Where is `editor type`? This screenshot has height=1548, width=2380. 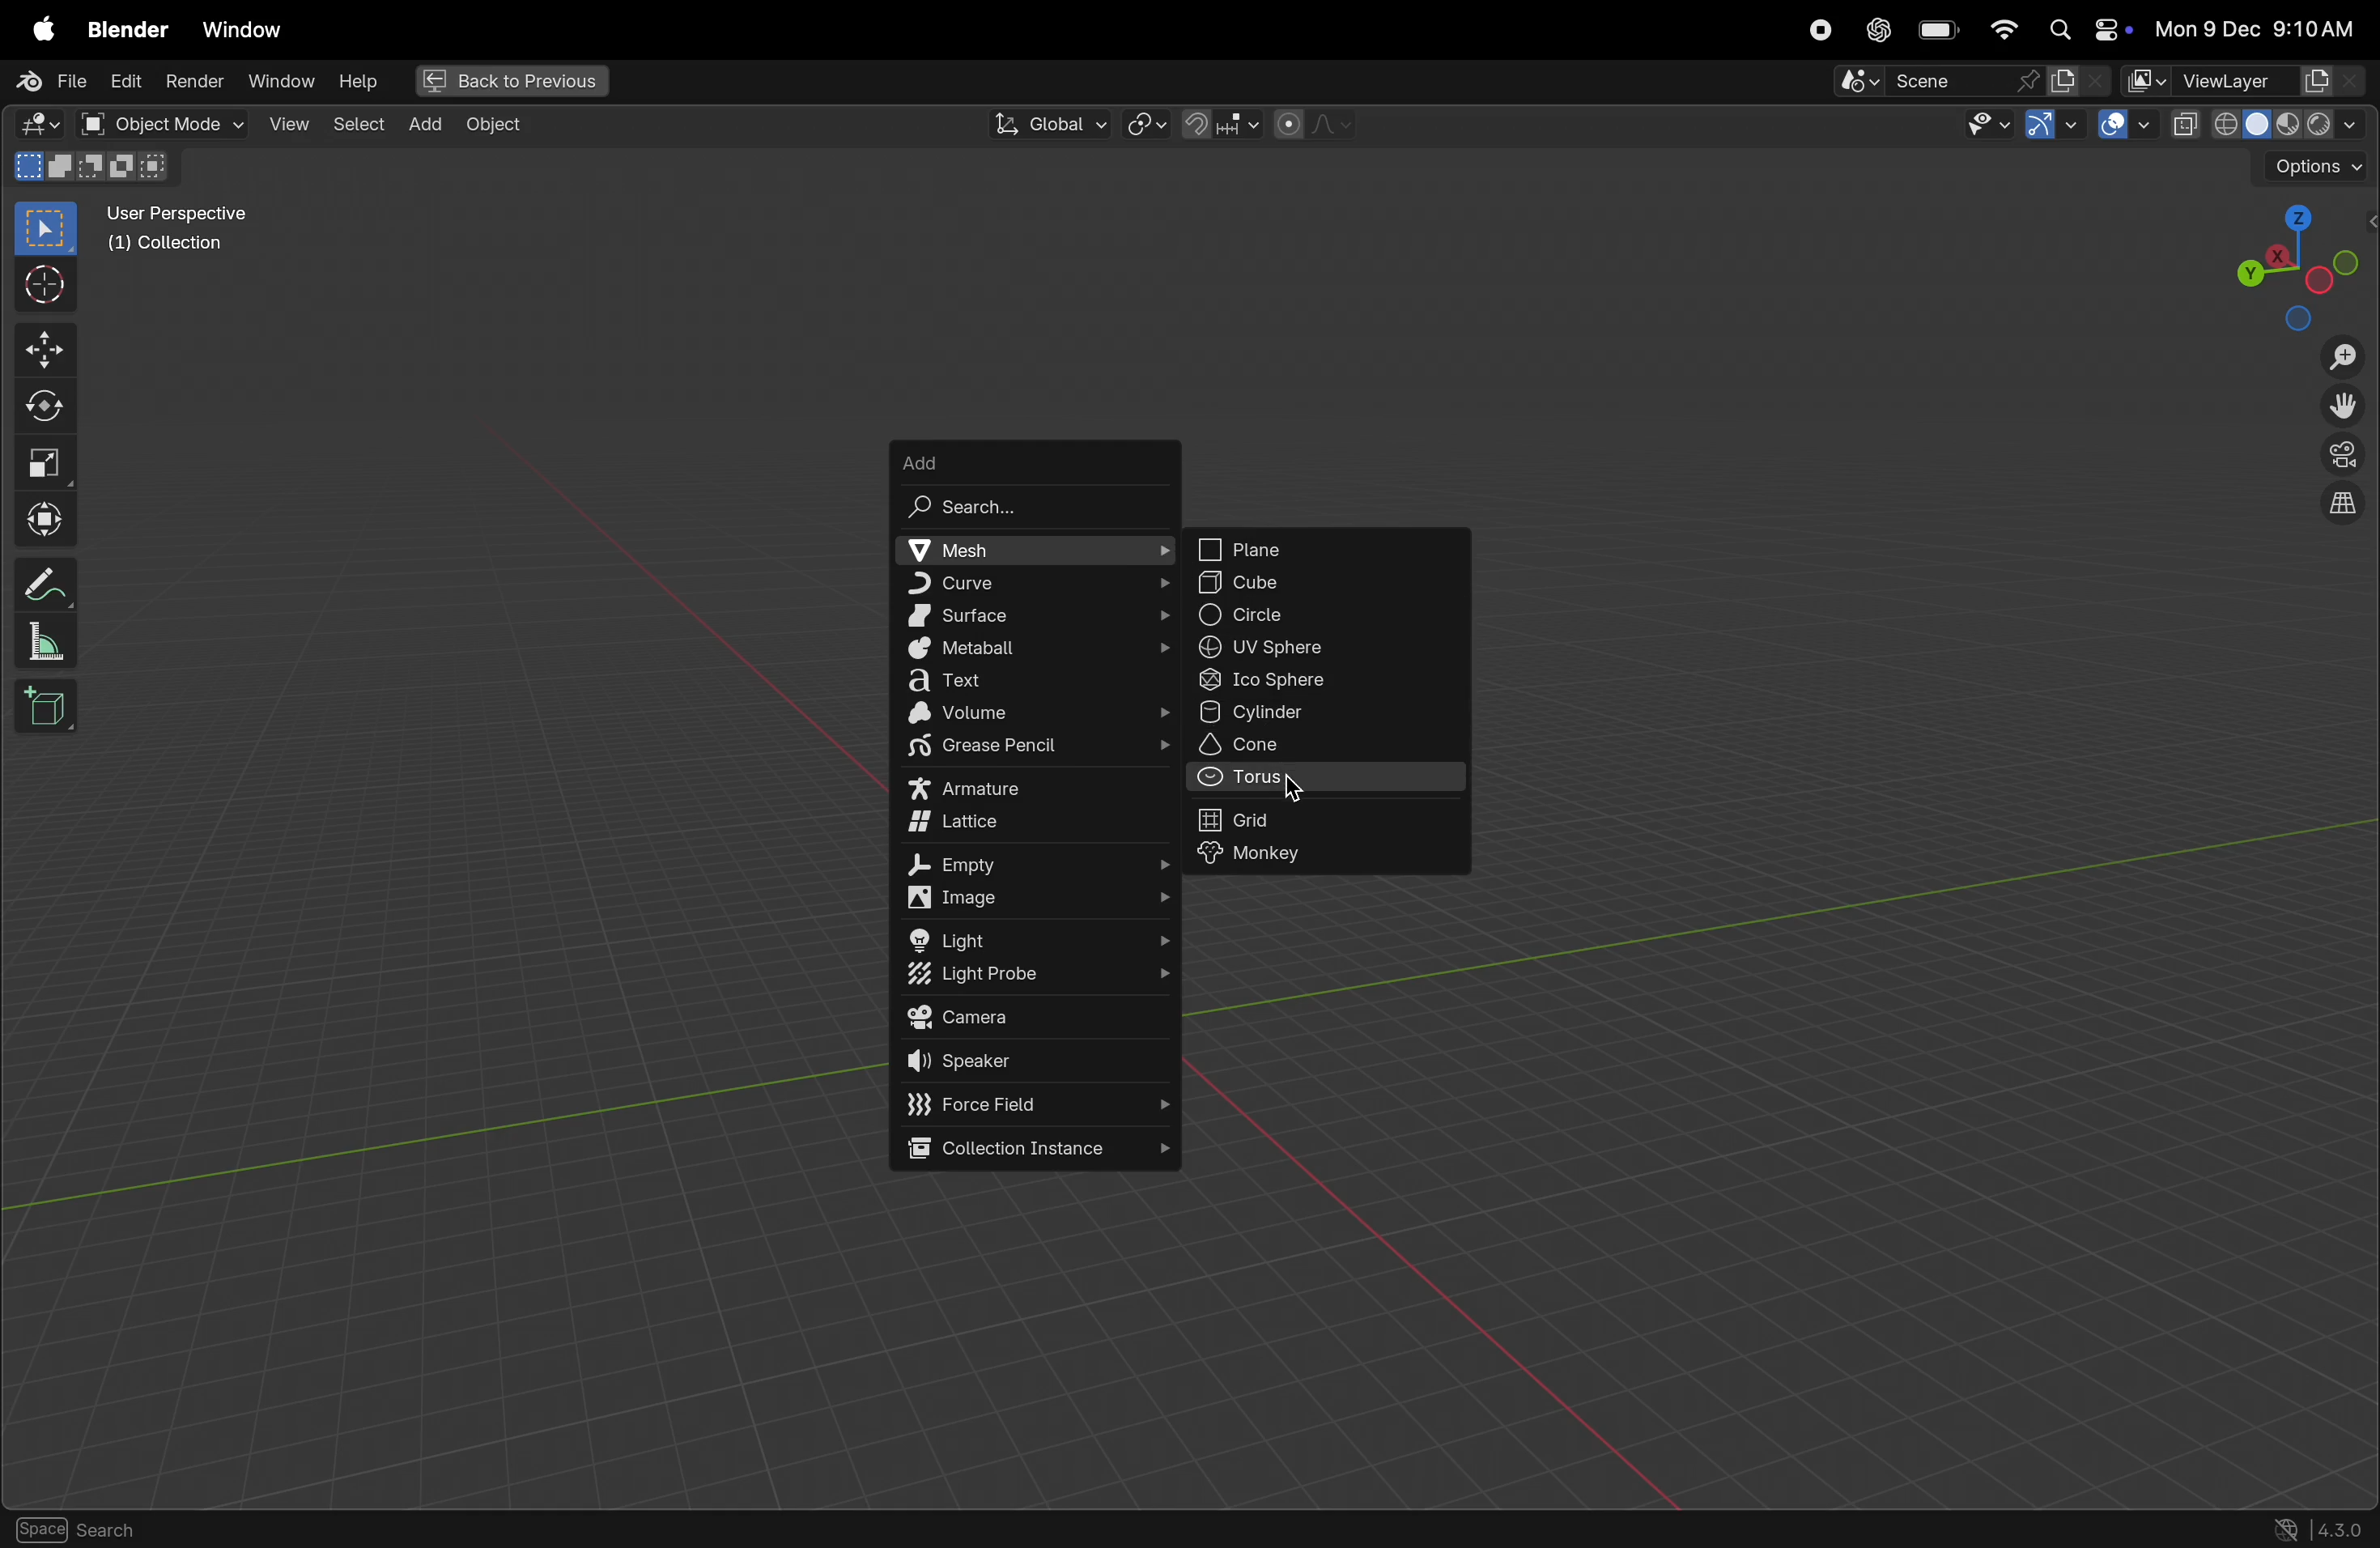
editor type is located at coordinates (32, 127).